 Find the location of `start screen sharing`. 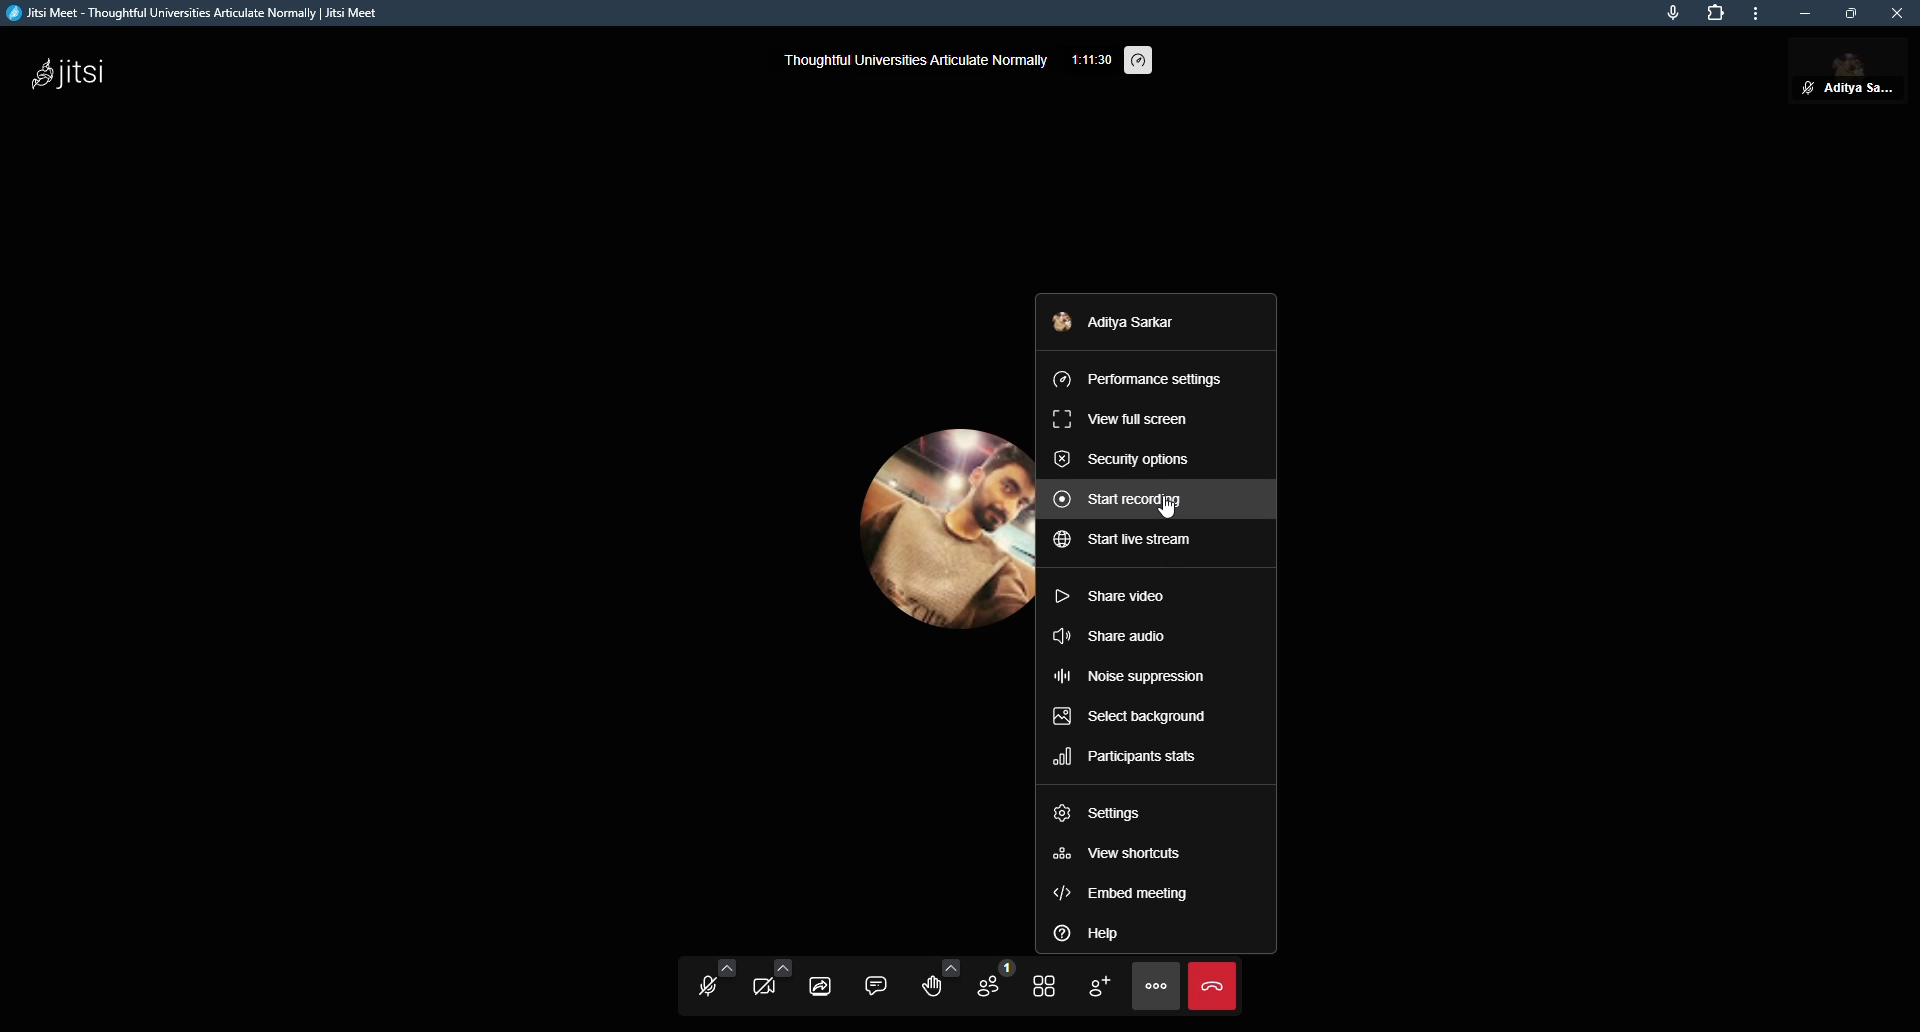

start screen sharing is located at coordinates (822, 985).